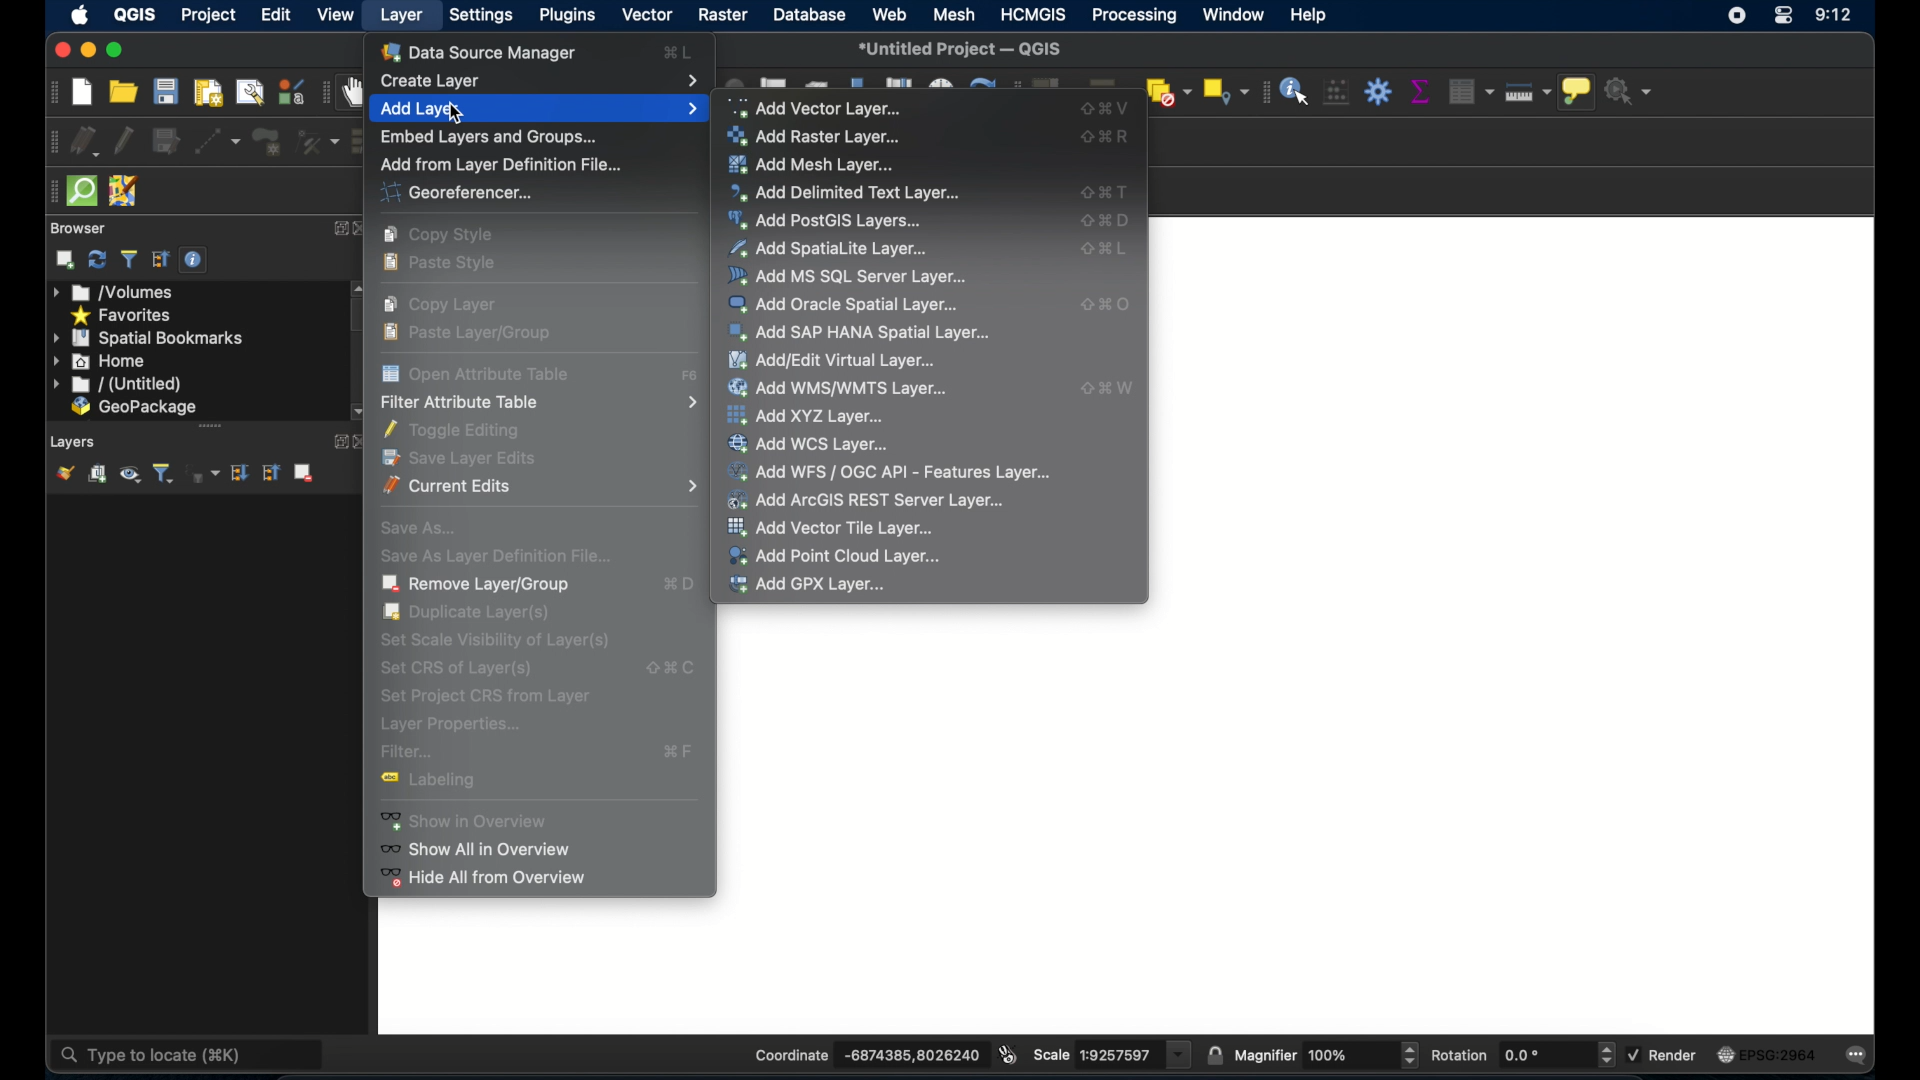 Image resolution: width=1920 pixels, height=1080 pixels. I want to click on Set Scale Visibility of layer(s), so click(545, 641).